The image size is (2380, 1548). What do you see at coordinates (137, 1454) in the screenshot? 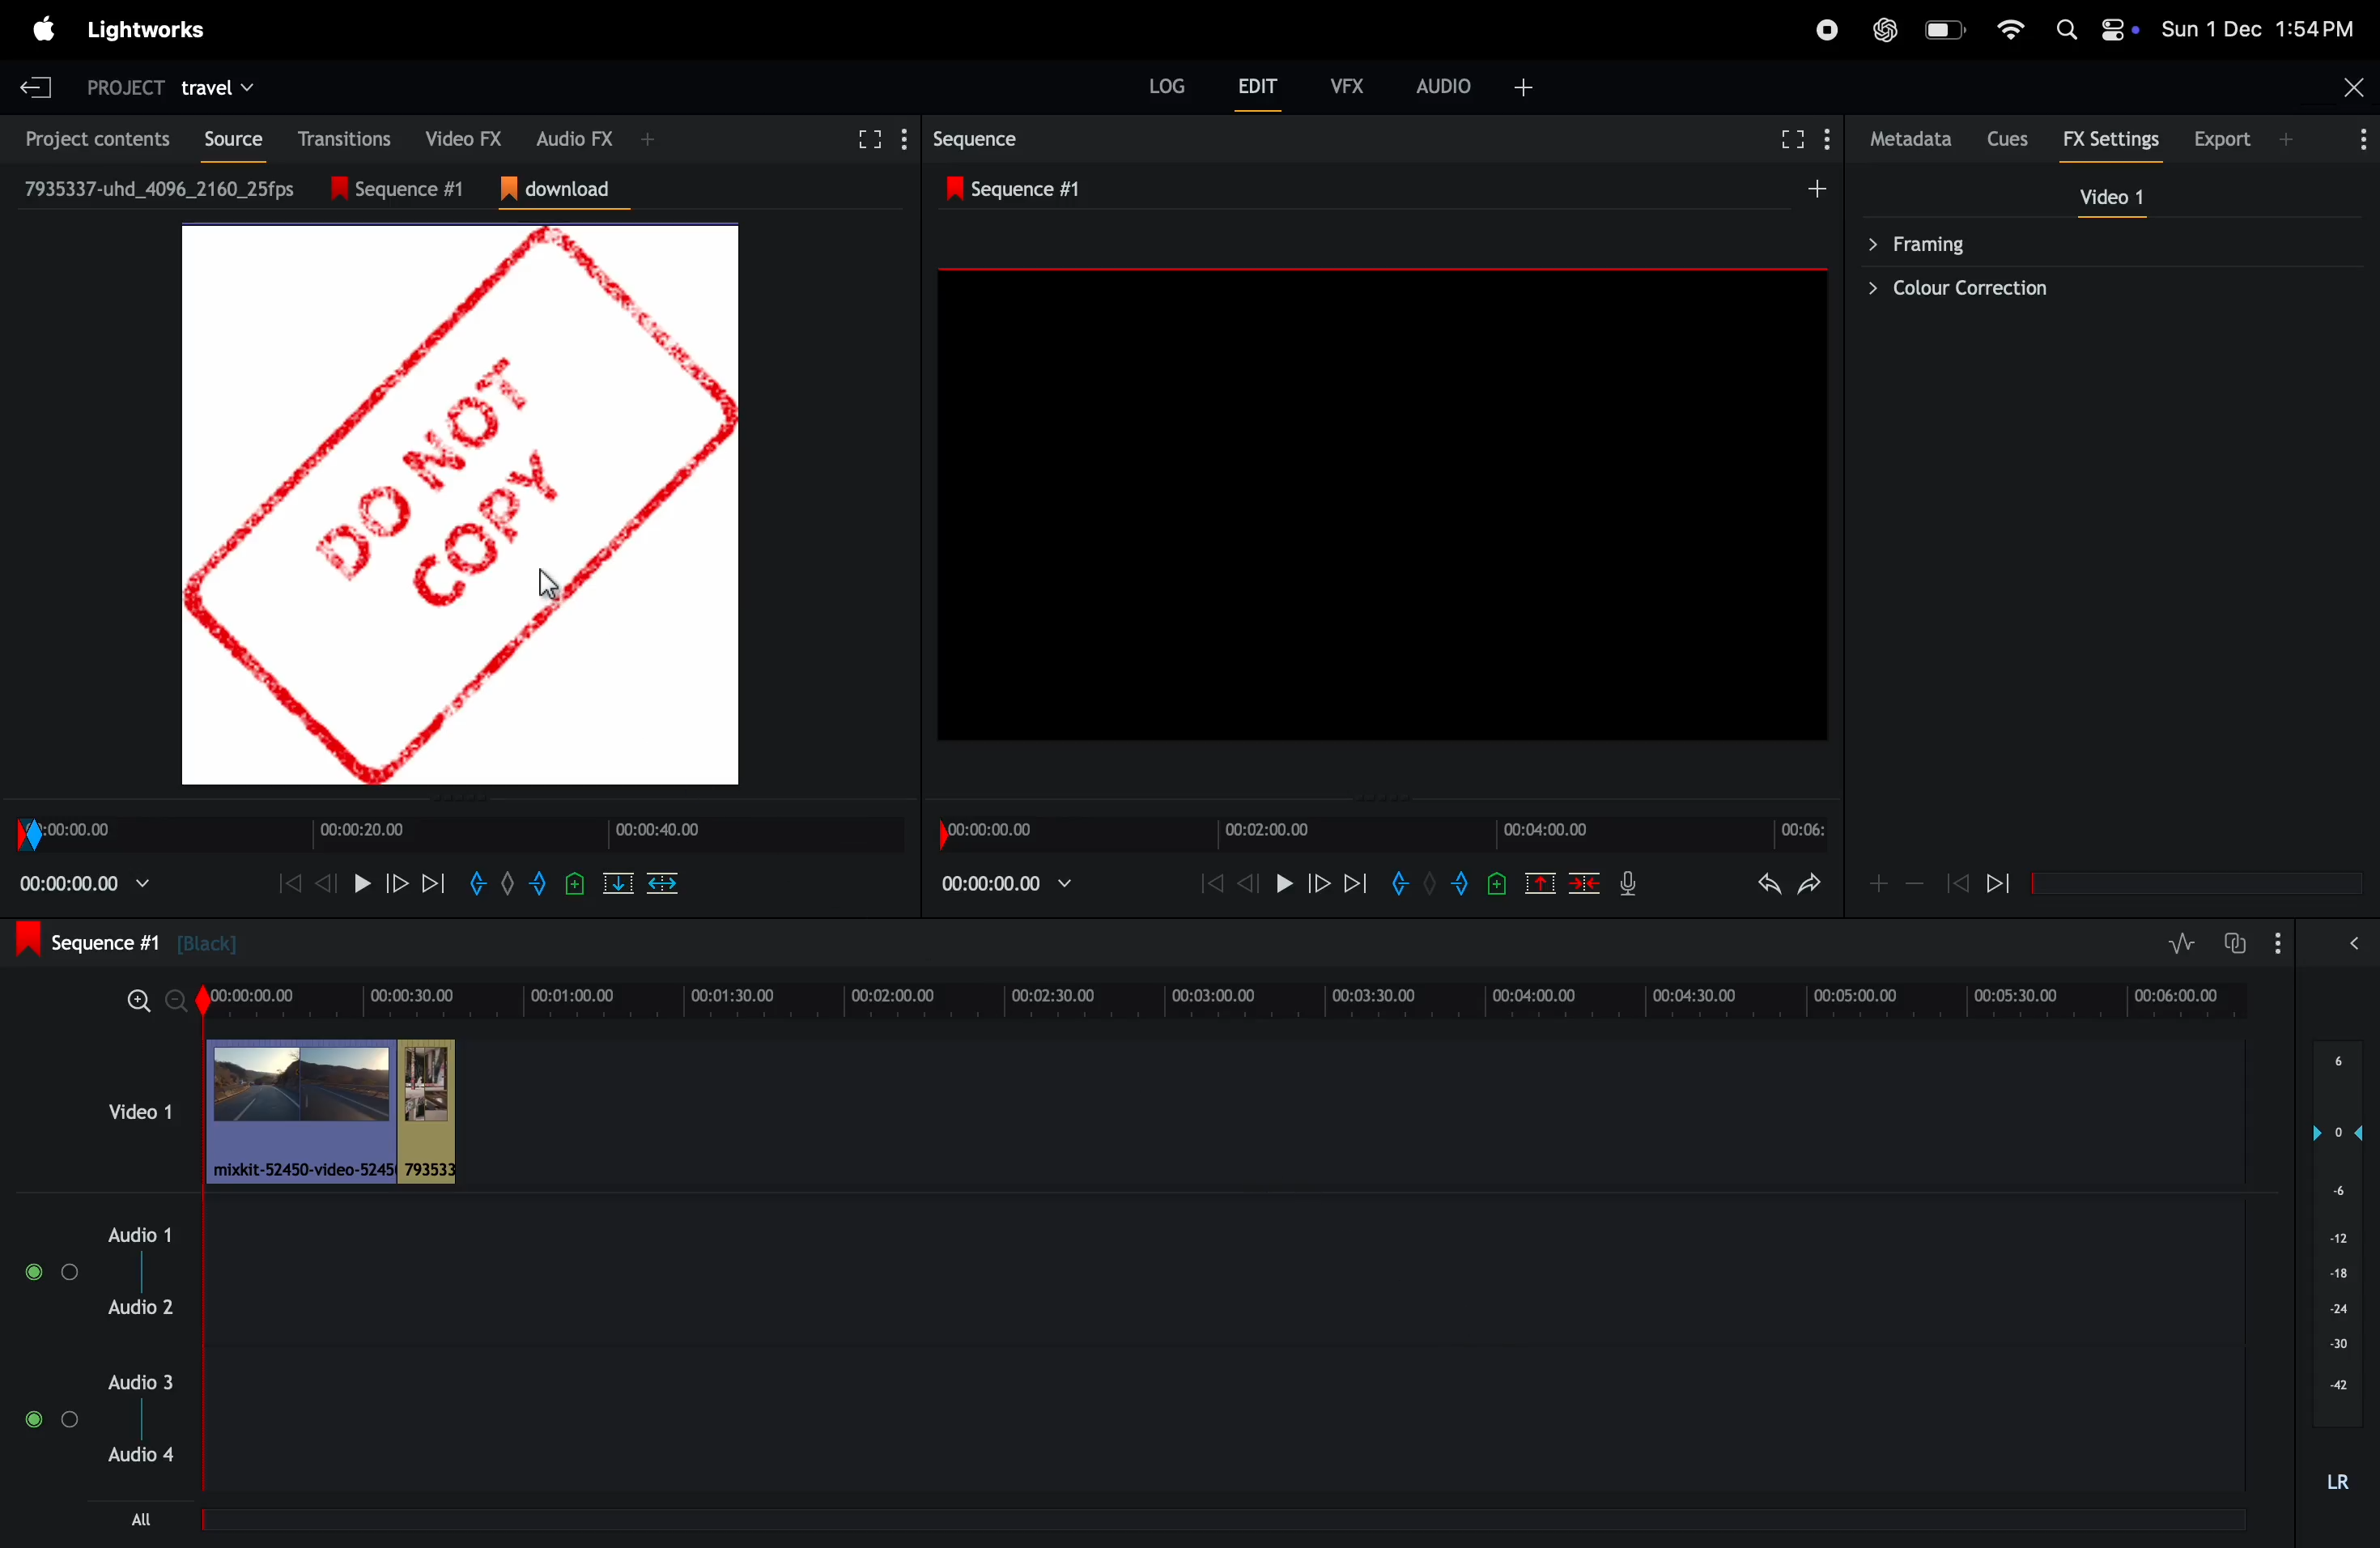
I see `audio 4` at bounding box center [137, 1454].